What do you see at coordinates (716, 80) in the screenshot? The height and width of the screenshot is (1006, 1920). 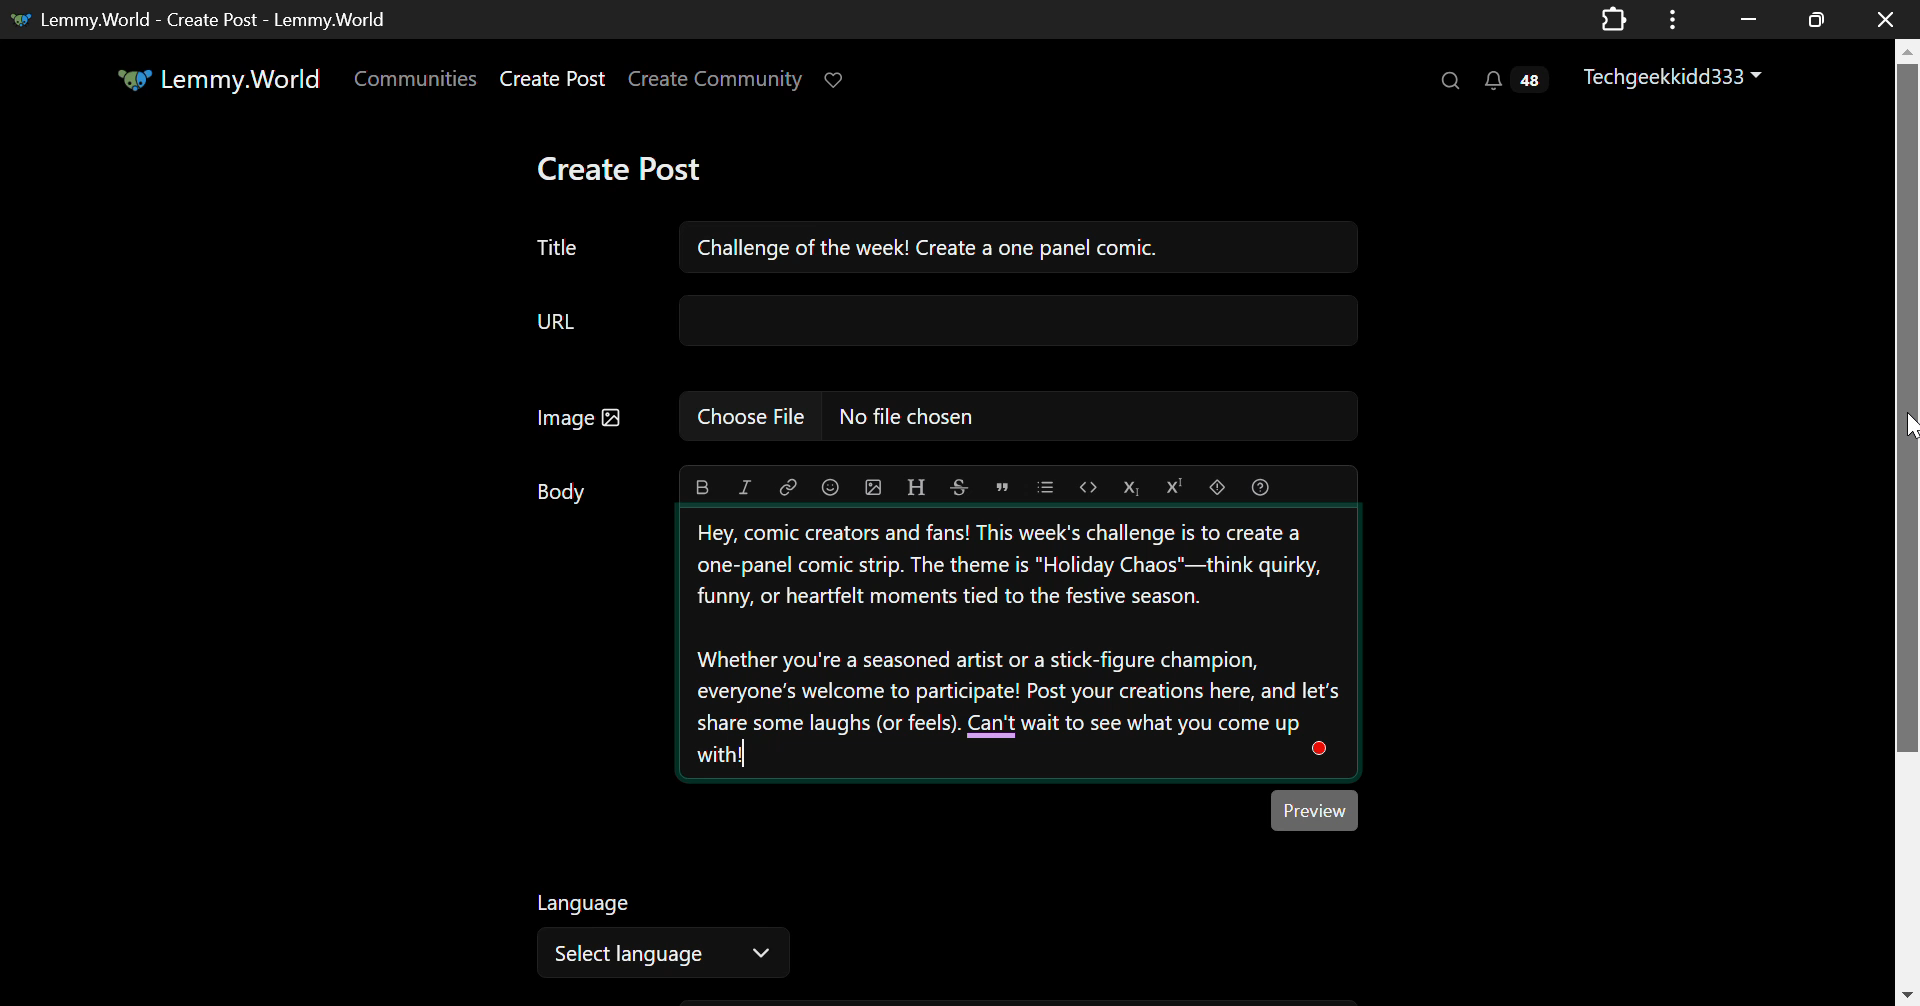 I see `Create Community` at bounding box center [716, 80].